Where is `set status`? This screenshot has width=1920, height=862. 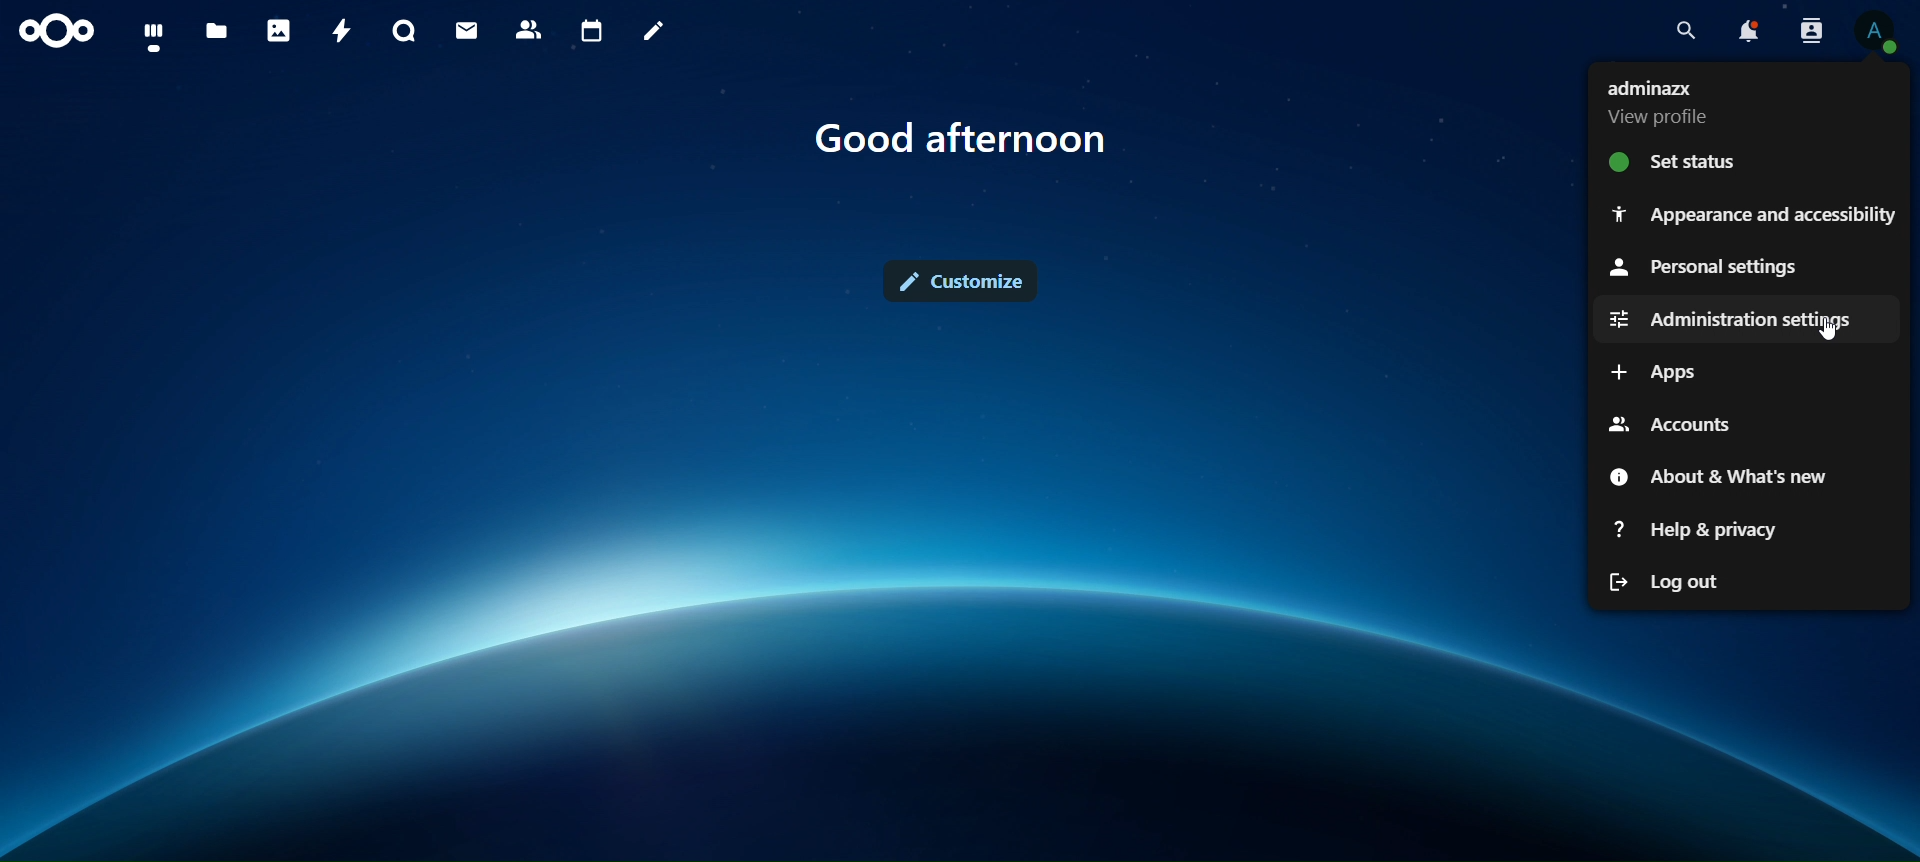 set status is located at coordinates (1684, 164).